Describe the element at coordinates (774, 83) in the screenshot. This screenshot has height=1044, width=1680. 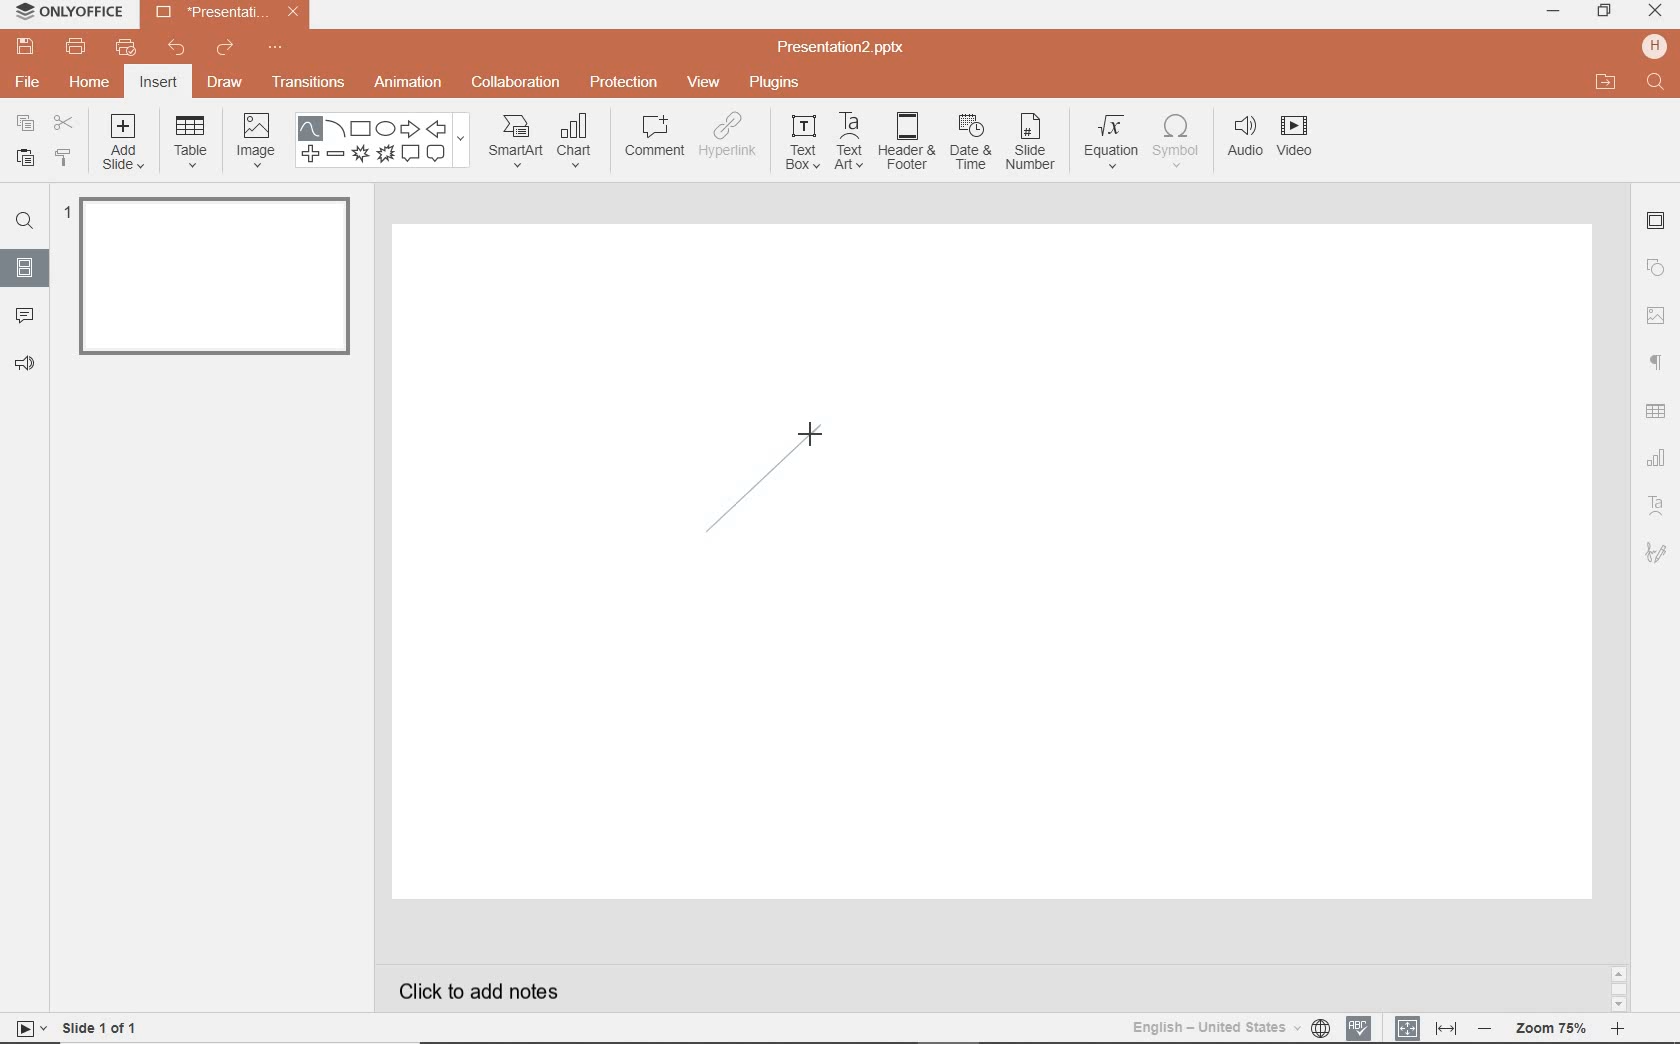
I see `PLUGINS` at that location.